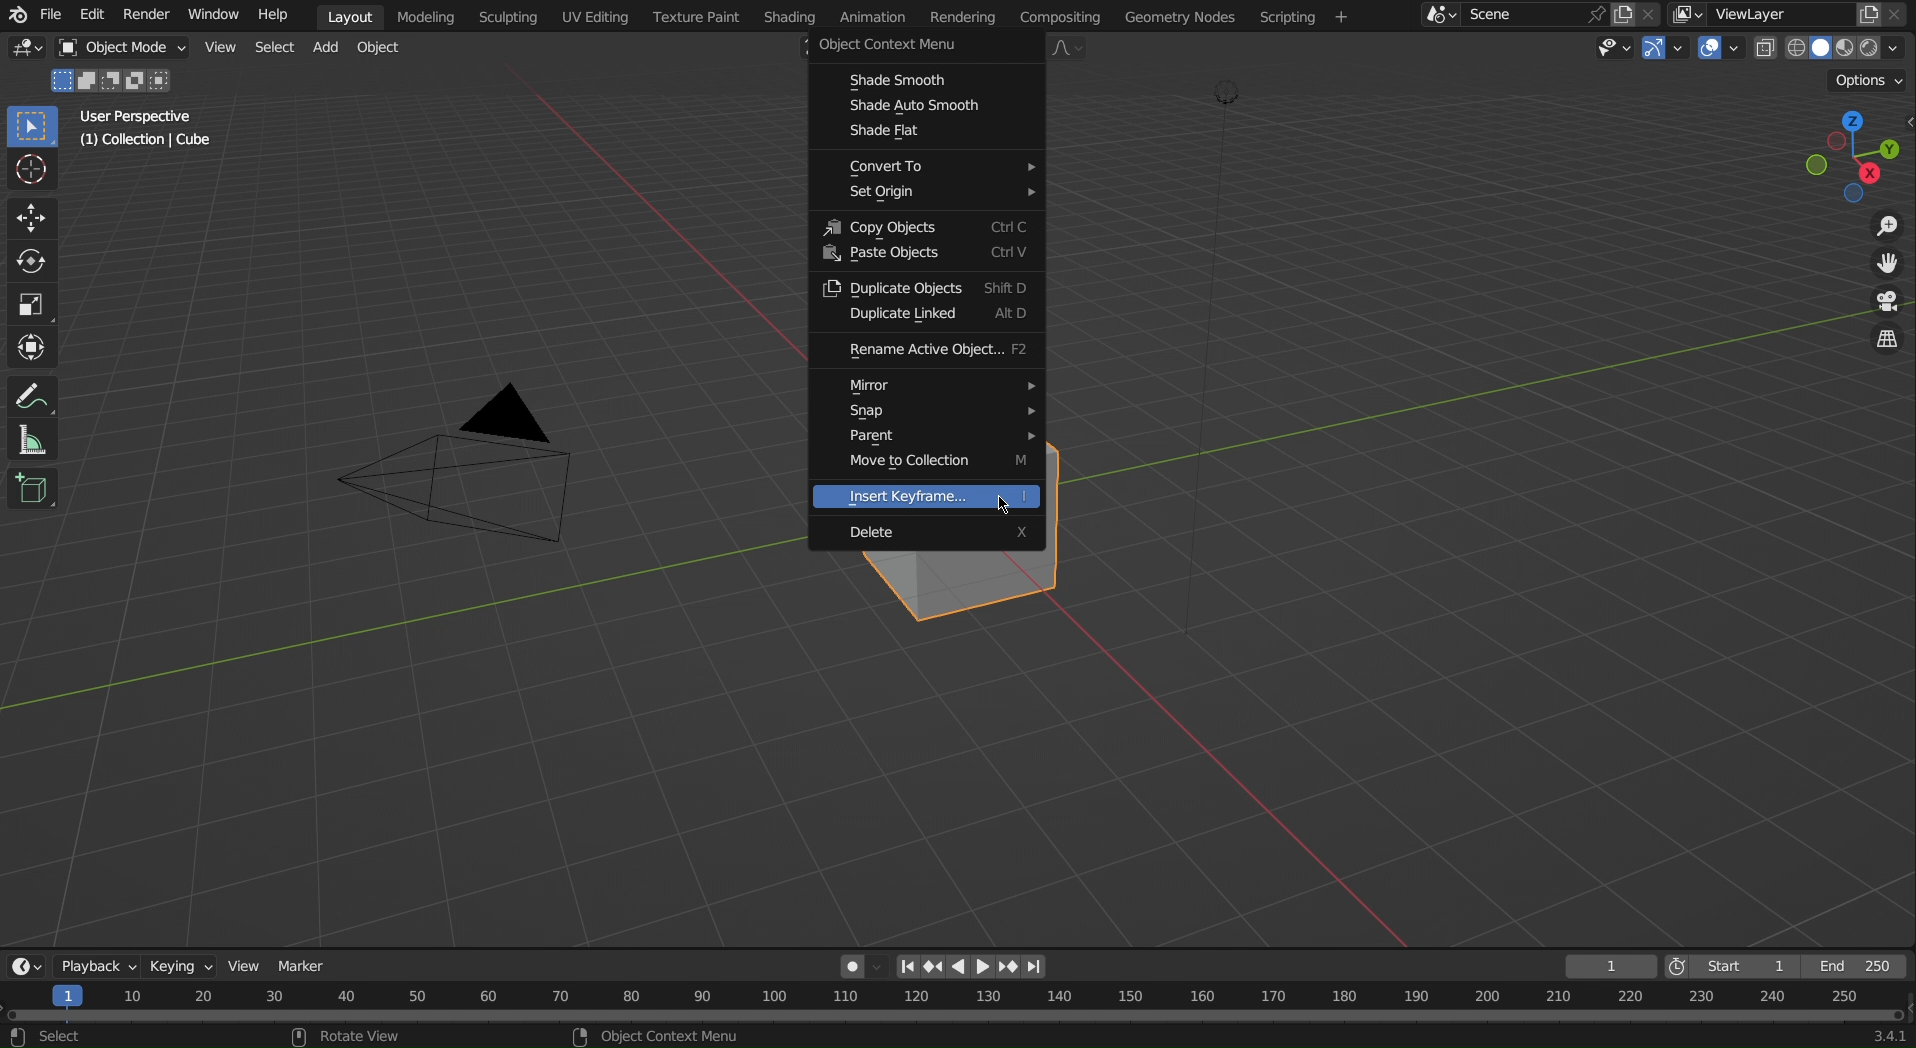  I want to click on Render, so click(149, 16).